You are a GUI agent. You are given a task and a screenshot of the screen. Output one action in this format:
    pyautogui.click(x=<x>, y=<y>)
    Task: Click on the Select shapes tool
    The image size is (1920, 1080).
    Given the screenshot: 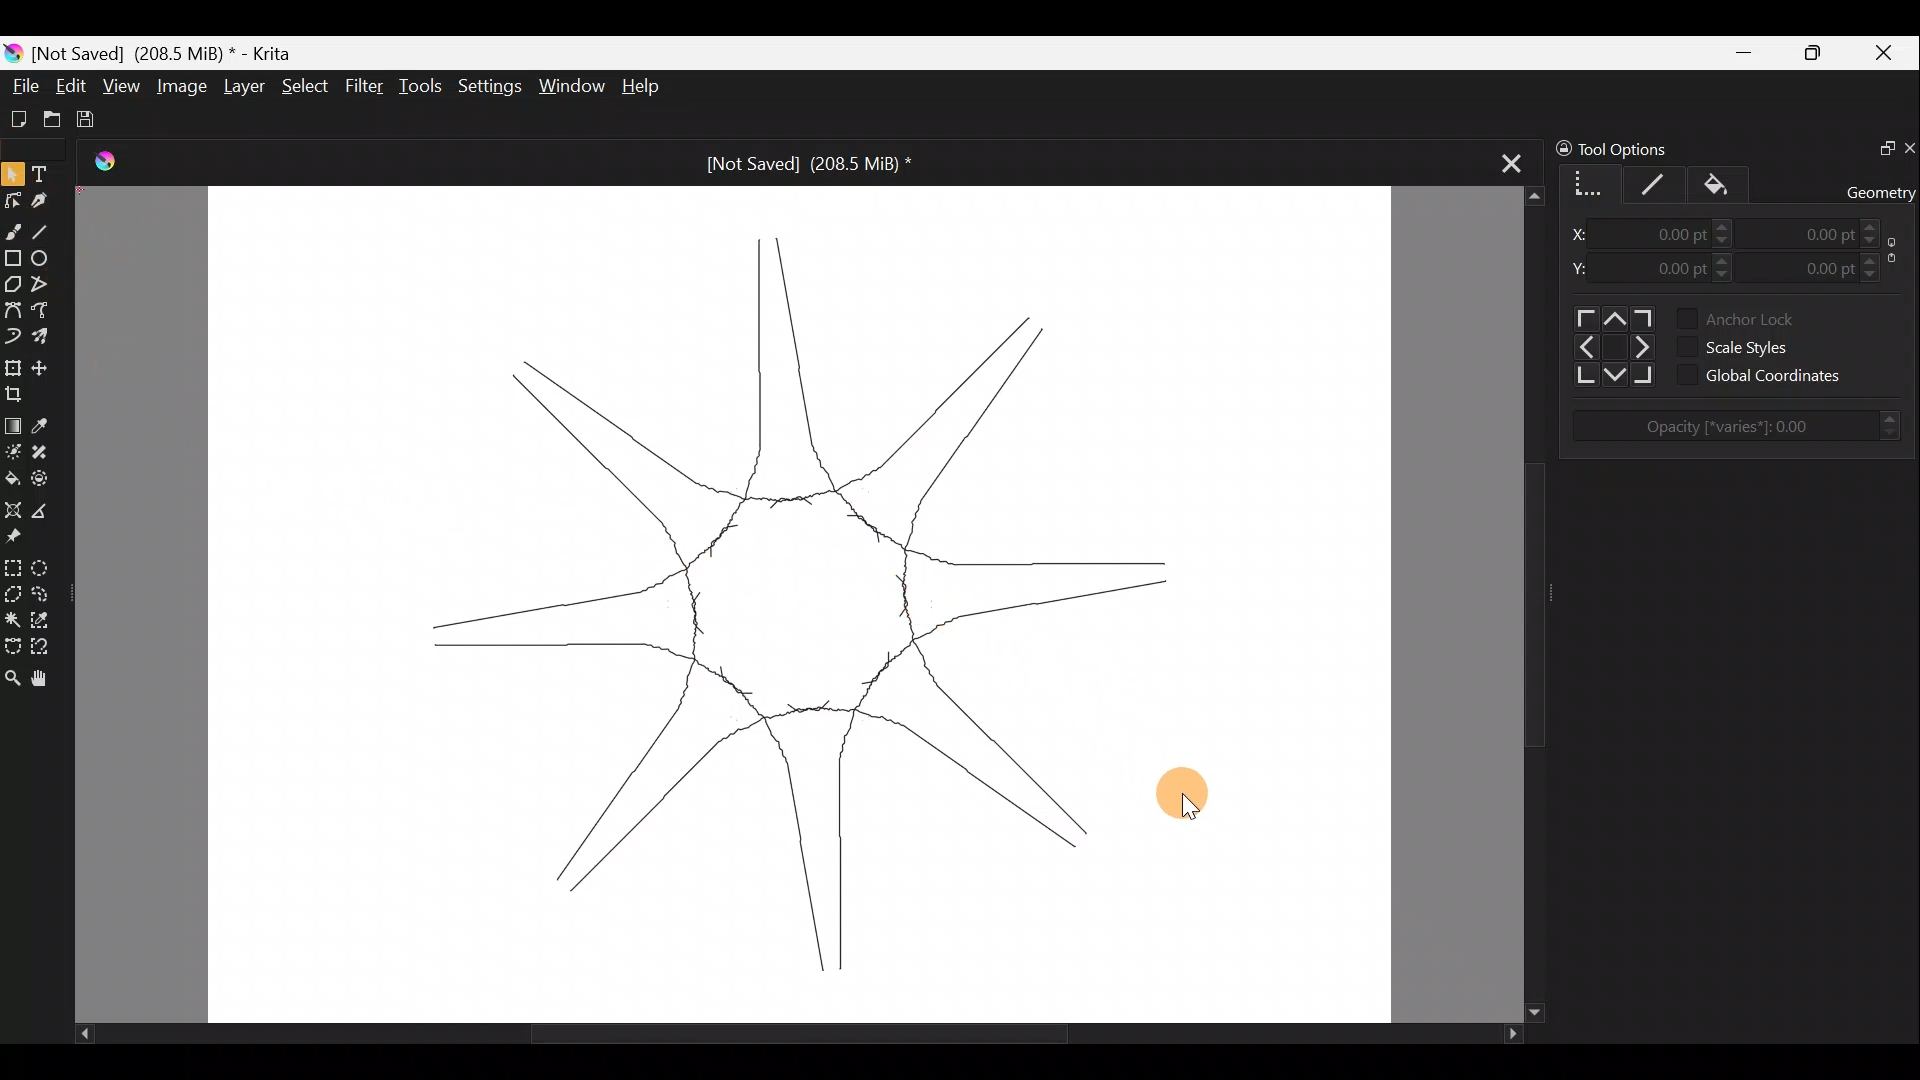 What is the action you would take?
    pyautogui.click(x=13, y=172)
    